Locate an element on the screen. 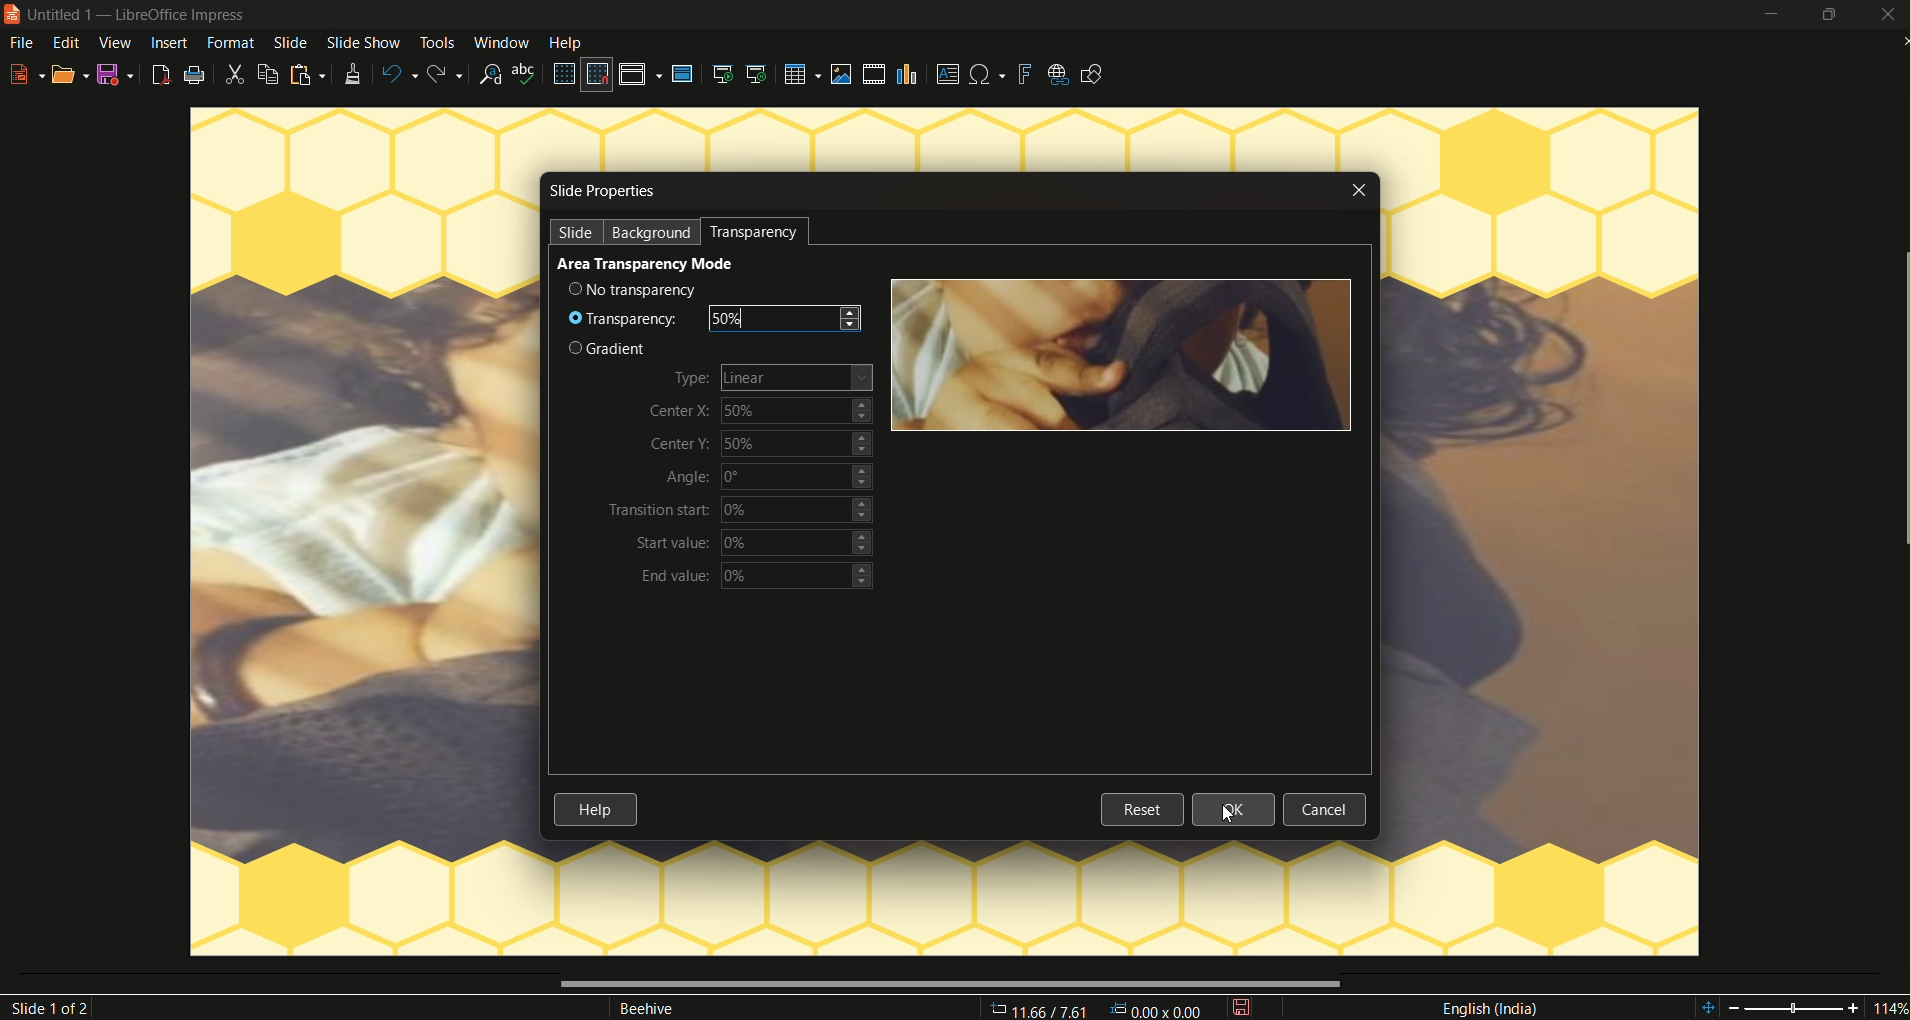 The height and width of the screenshot is (1020, 1910). slide is located at coordinates (290, 42).